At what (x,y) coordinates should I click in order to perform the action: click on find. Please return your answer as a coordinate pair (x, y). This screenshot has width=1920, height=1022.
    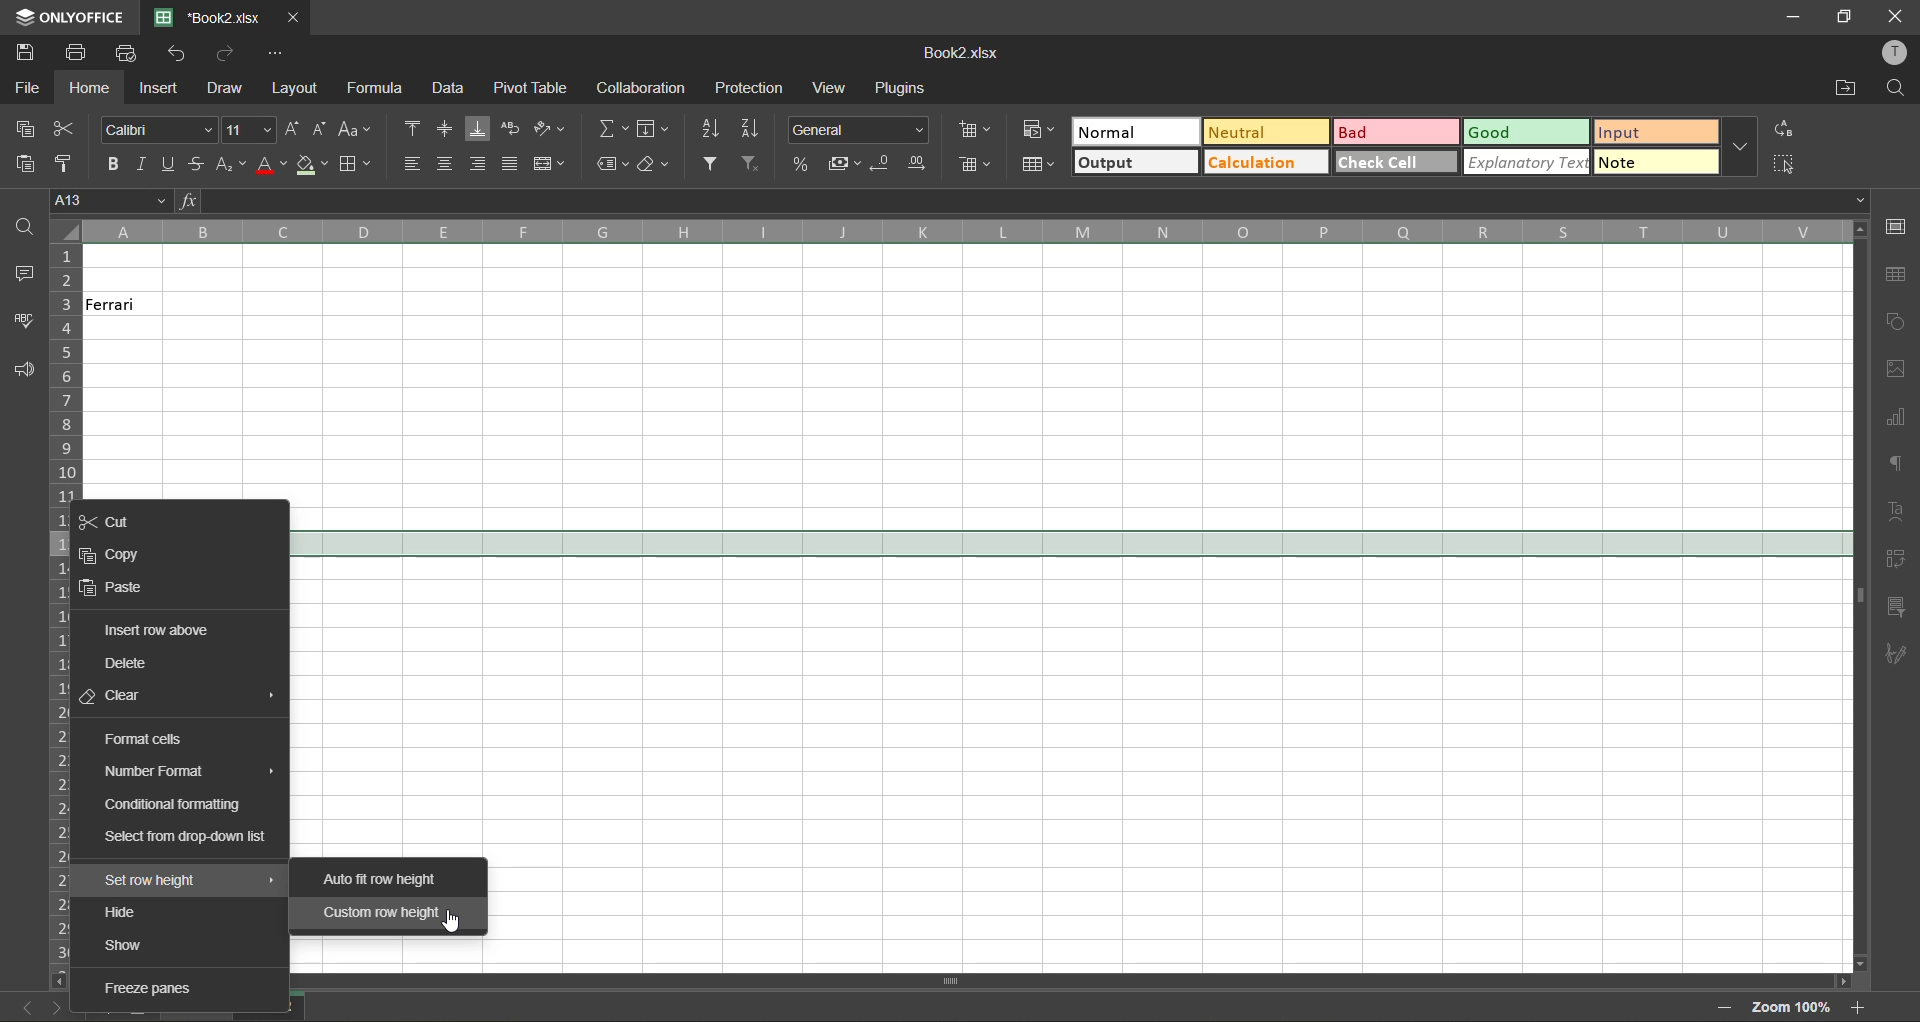
    Looking at the image, I should click on (18, 226).